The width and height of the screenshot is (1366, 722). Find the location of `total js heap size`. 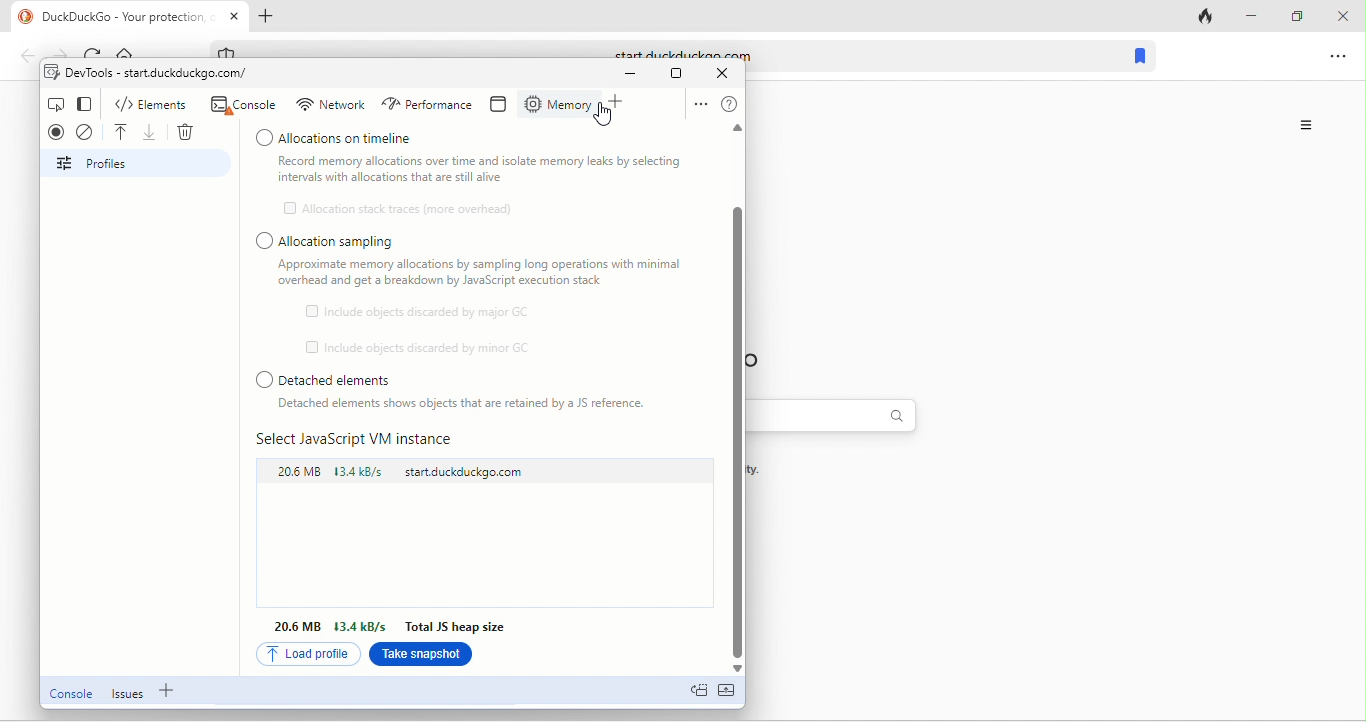

total js heap size is located at coordinates (452, 628).